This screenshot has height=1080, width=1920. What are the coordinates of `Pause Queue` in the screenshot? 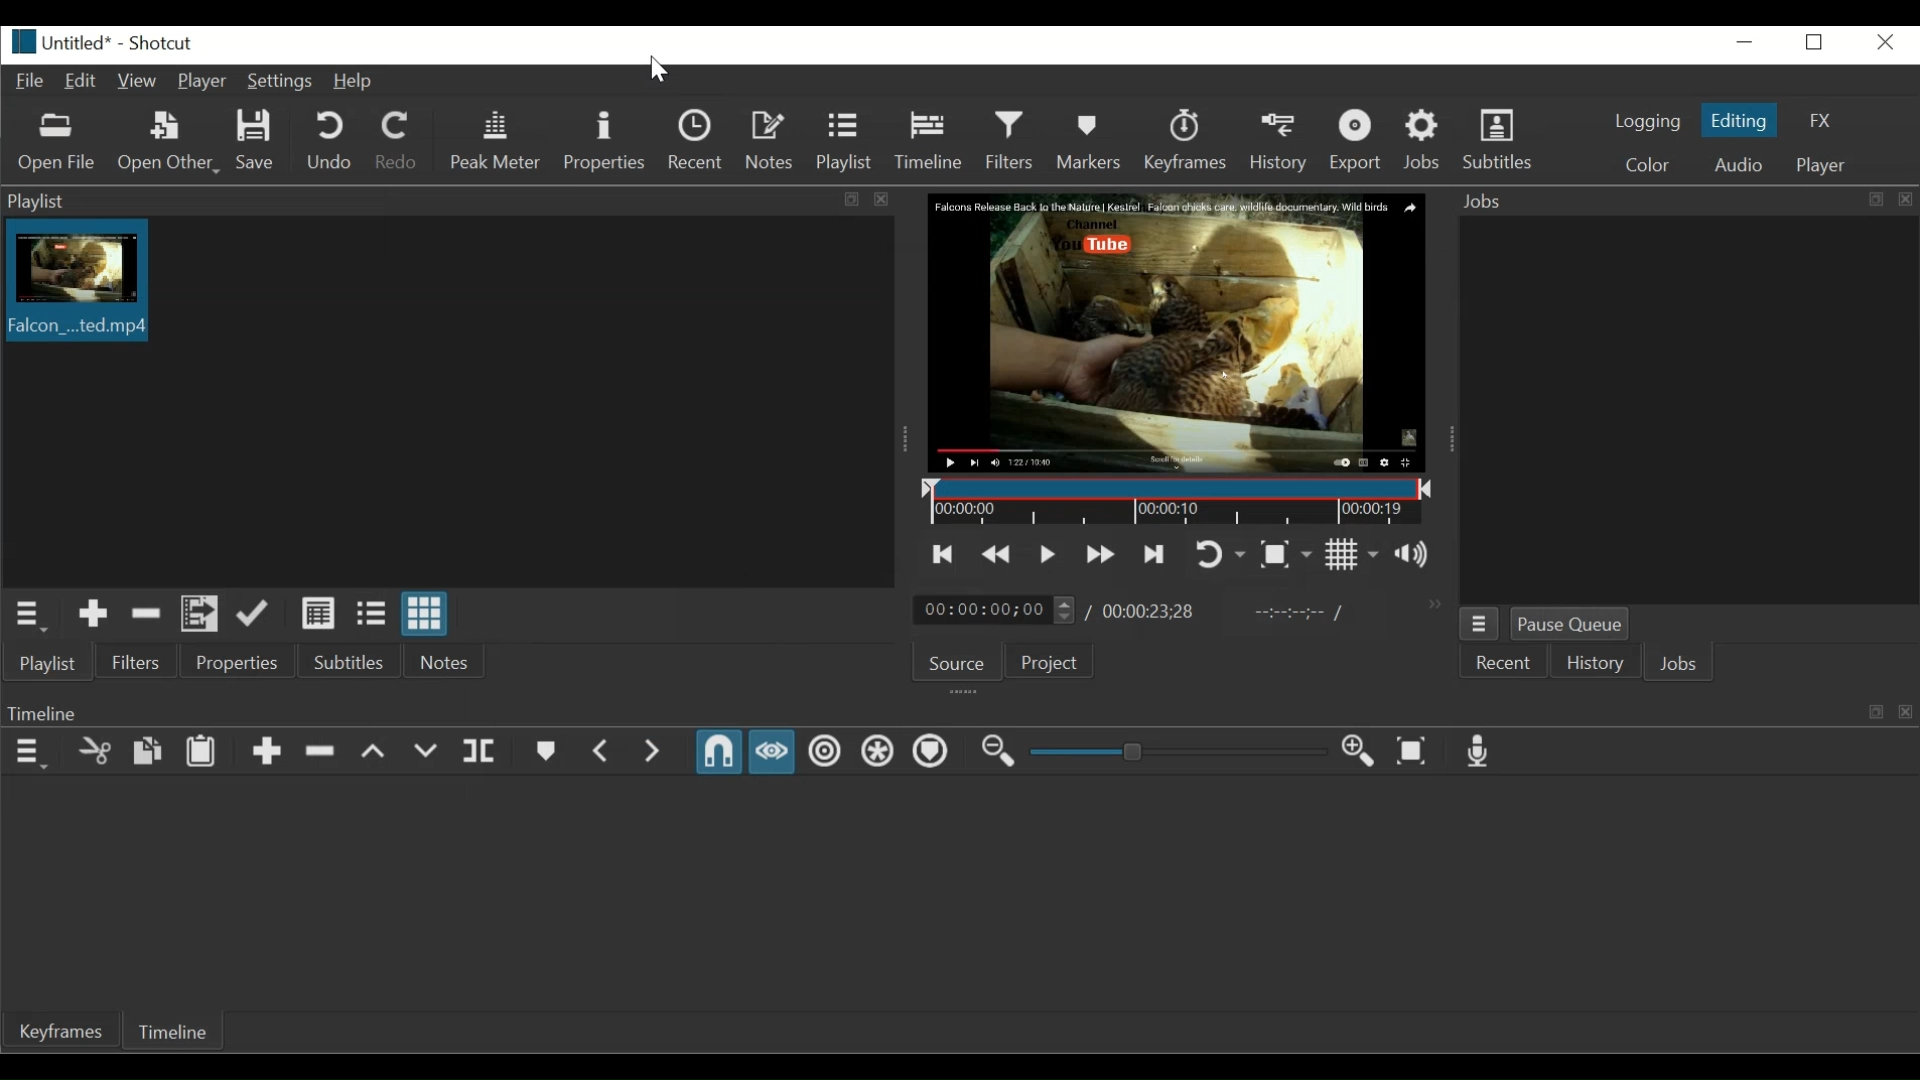 It's located at (1573, 623).